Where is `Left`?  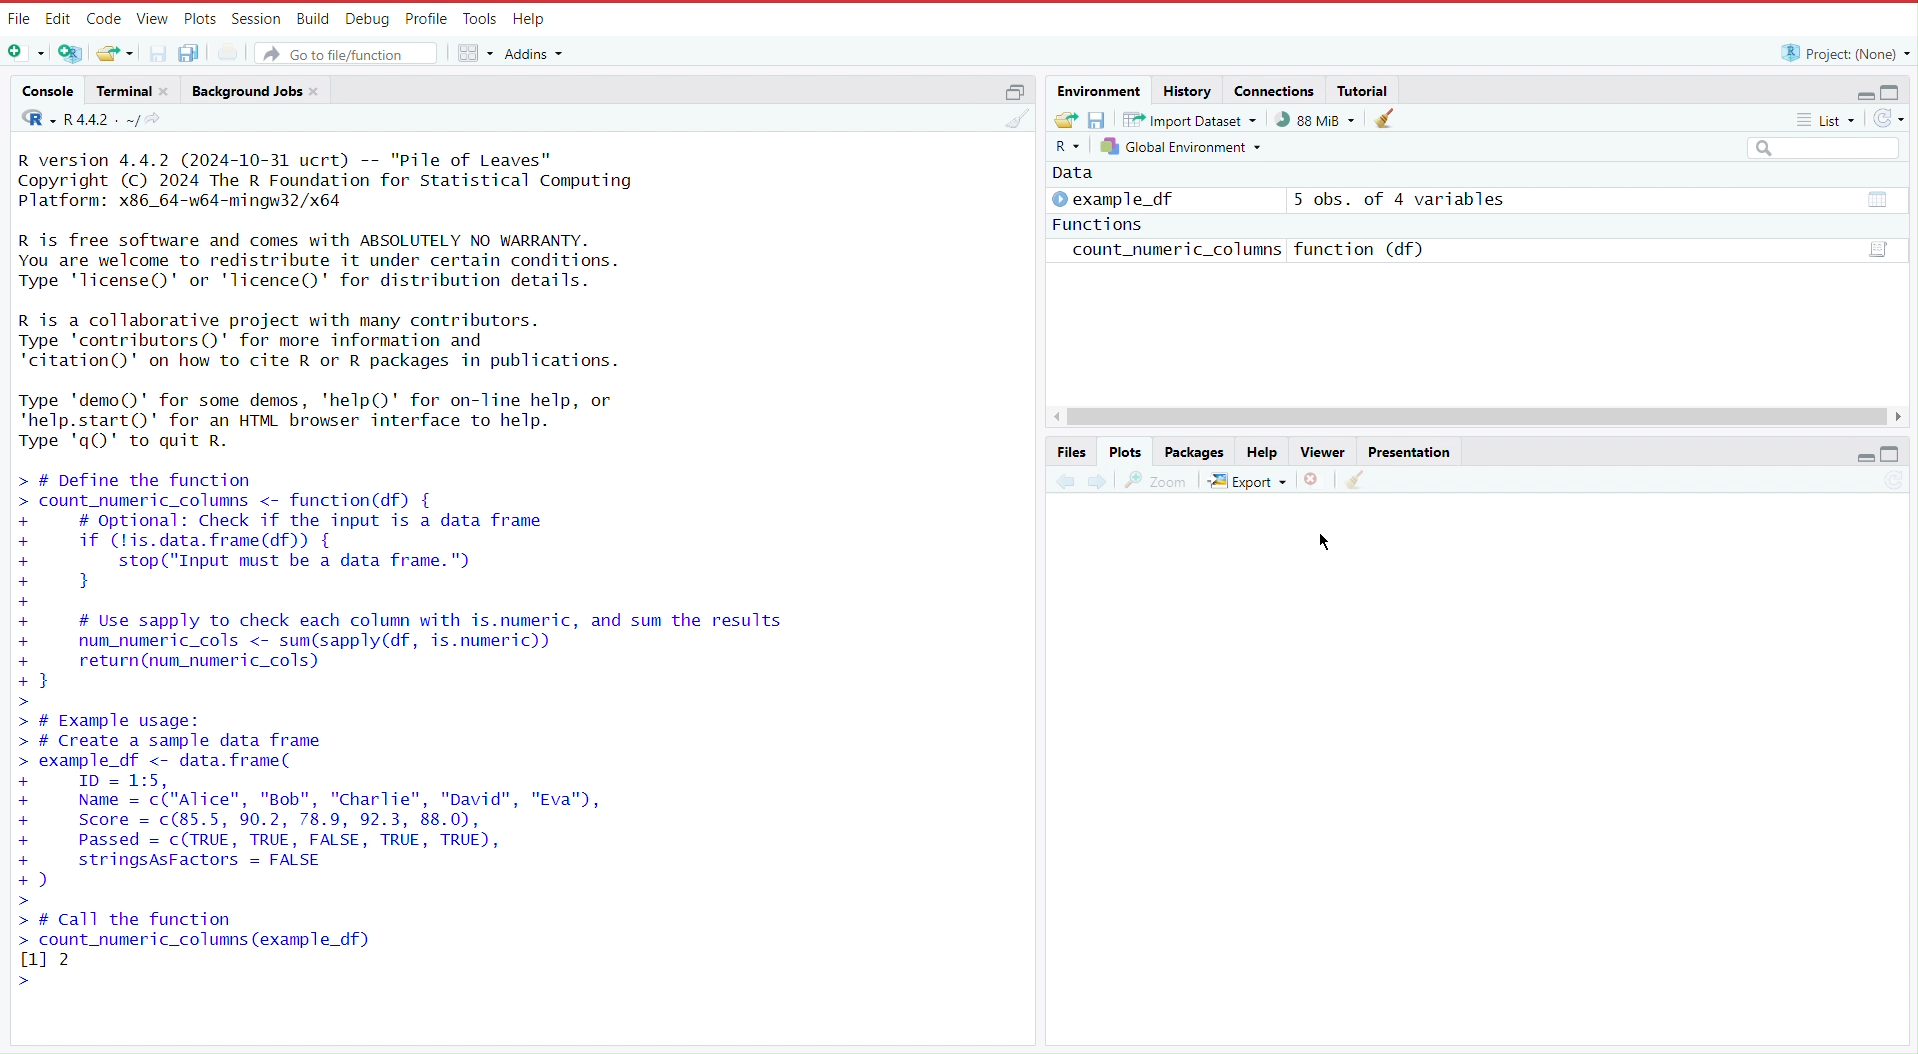
Left is located at coordinates (1060, 416).